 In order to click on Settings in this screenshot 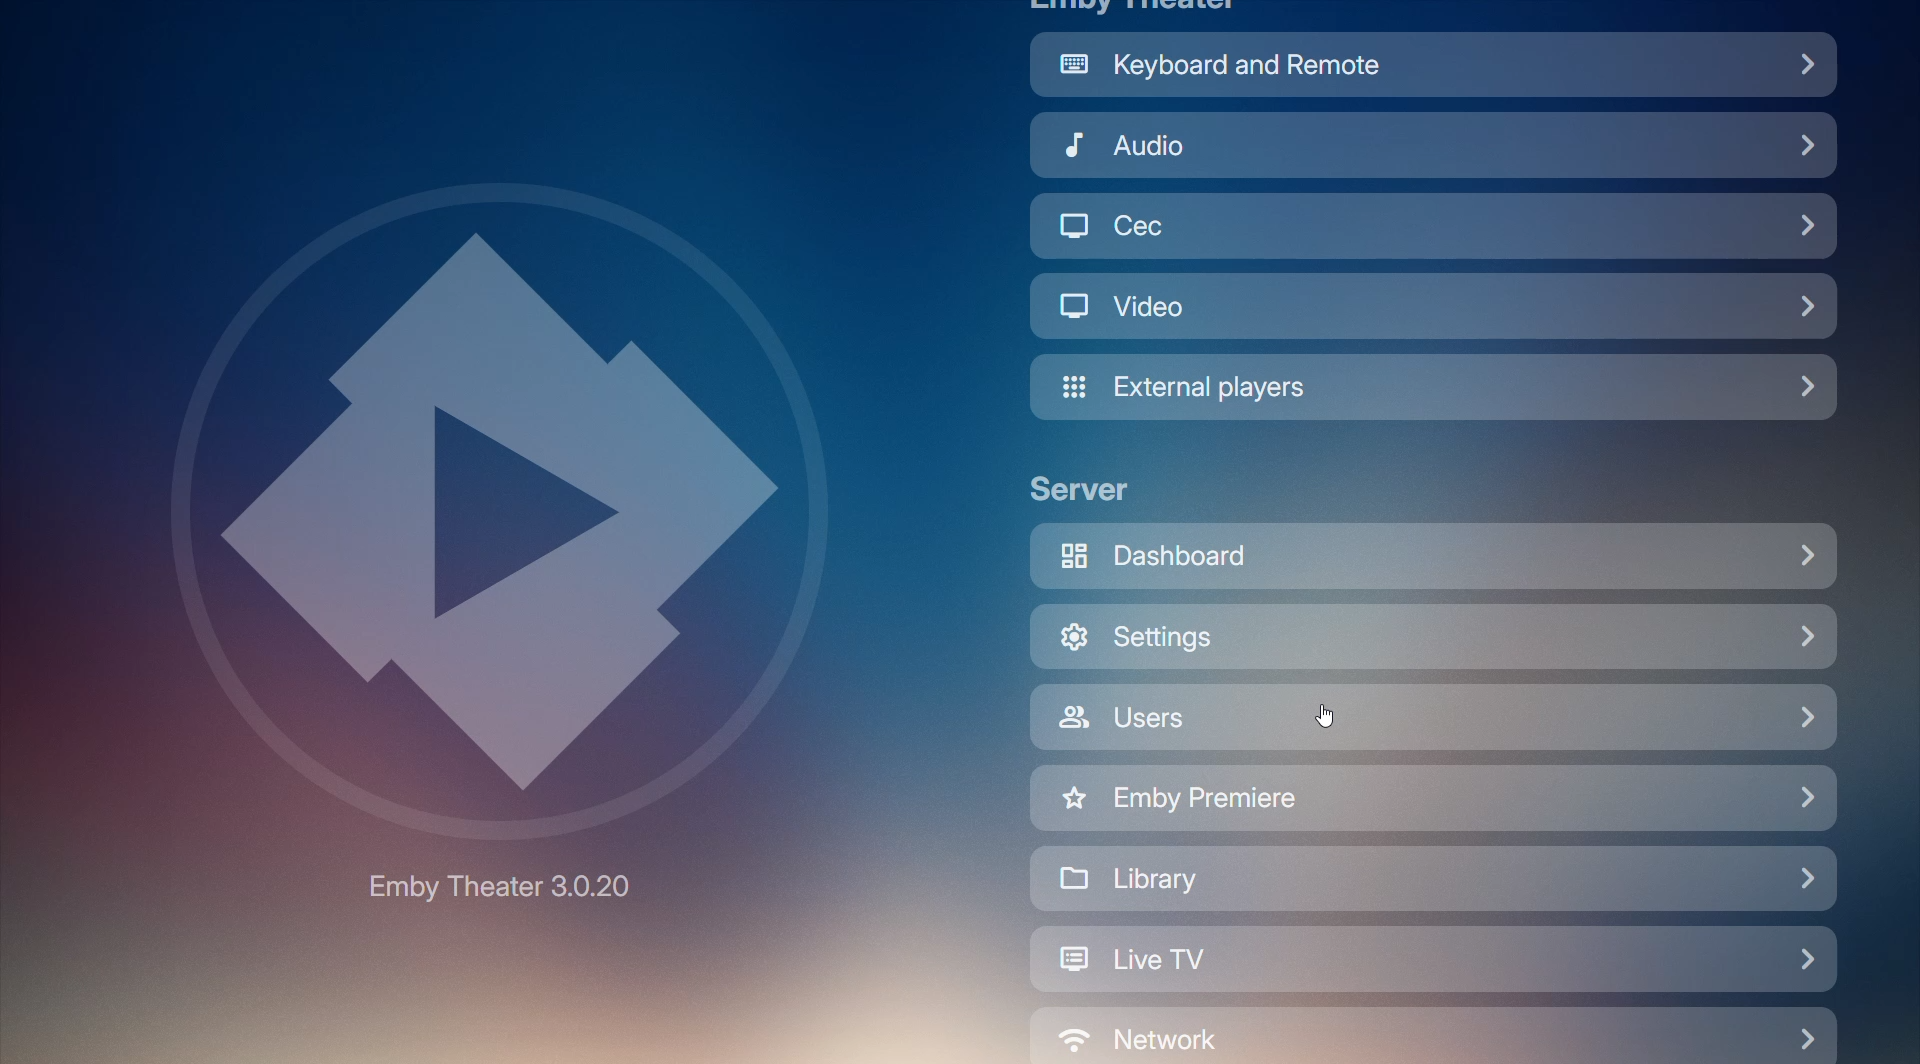, I will do `click(1436, 634)`.